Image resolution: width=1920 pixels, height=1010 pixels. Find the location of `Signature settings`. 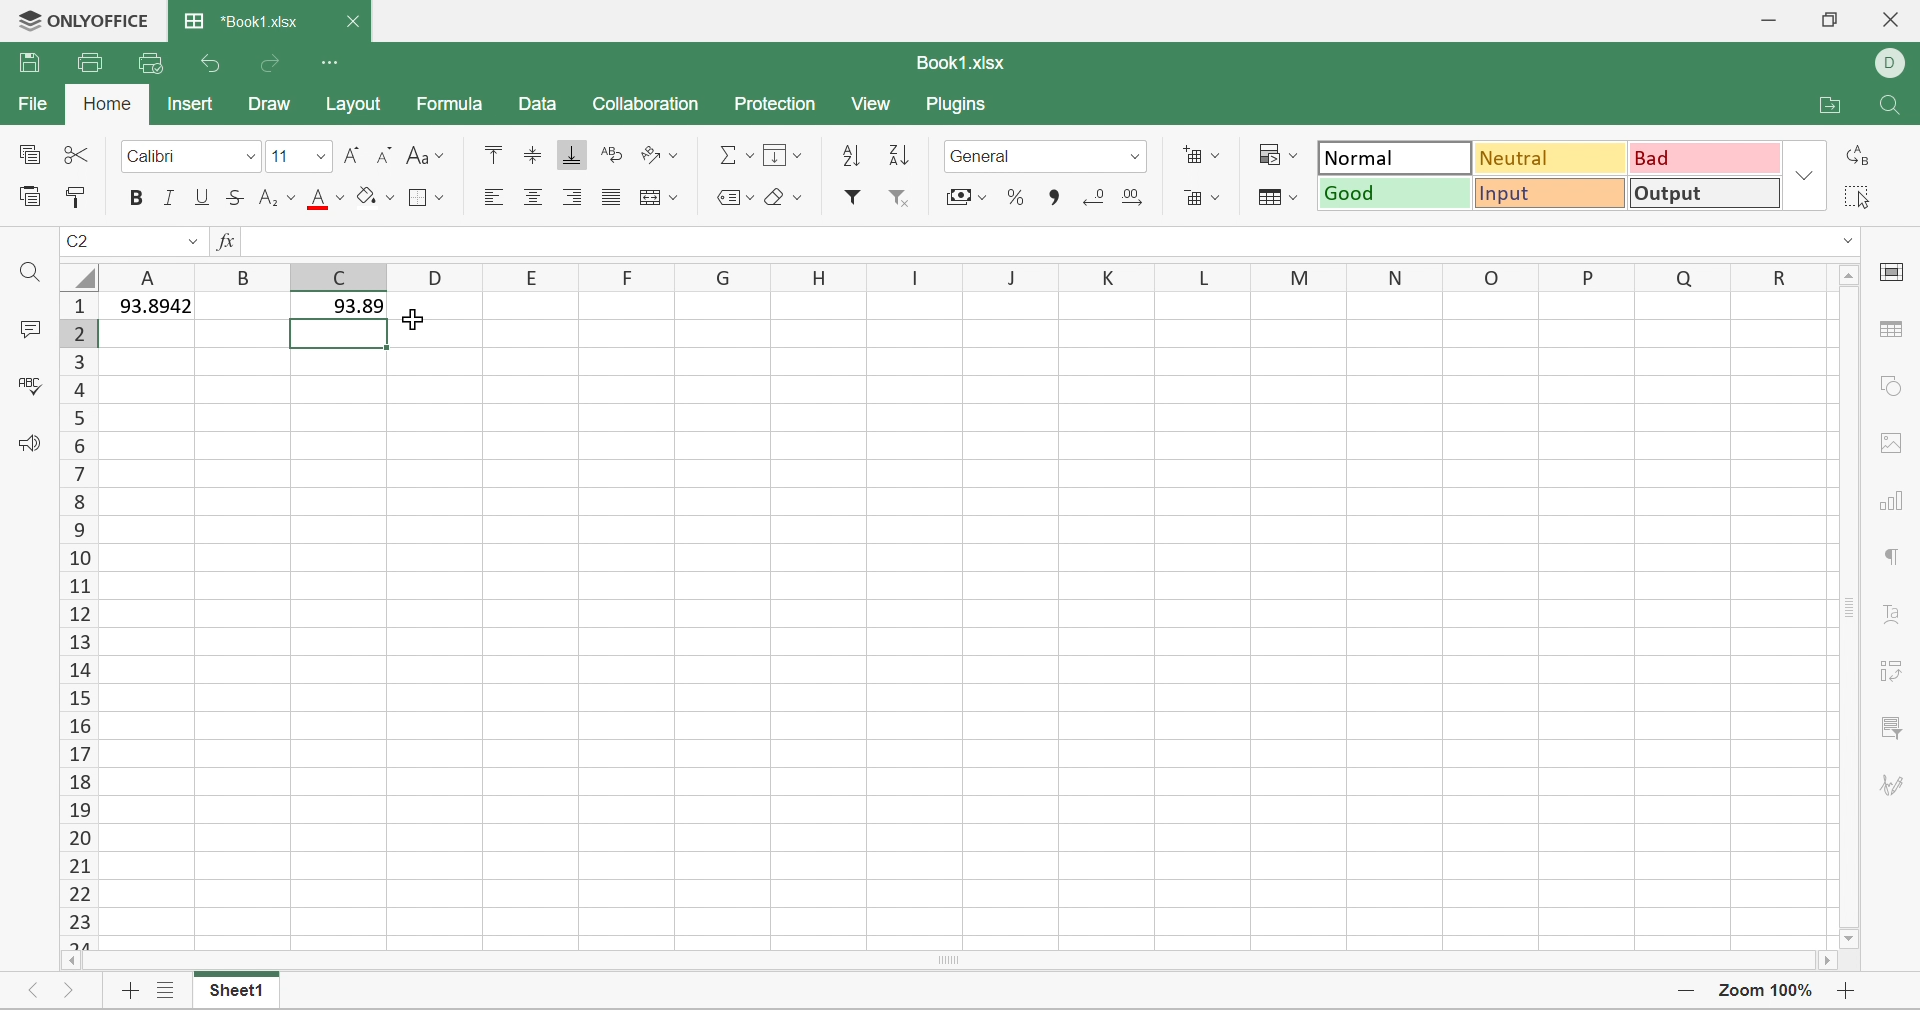

Signature settings is located at coordinates (1895, 788).